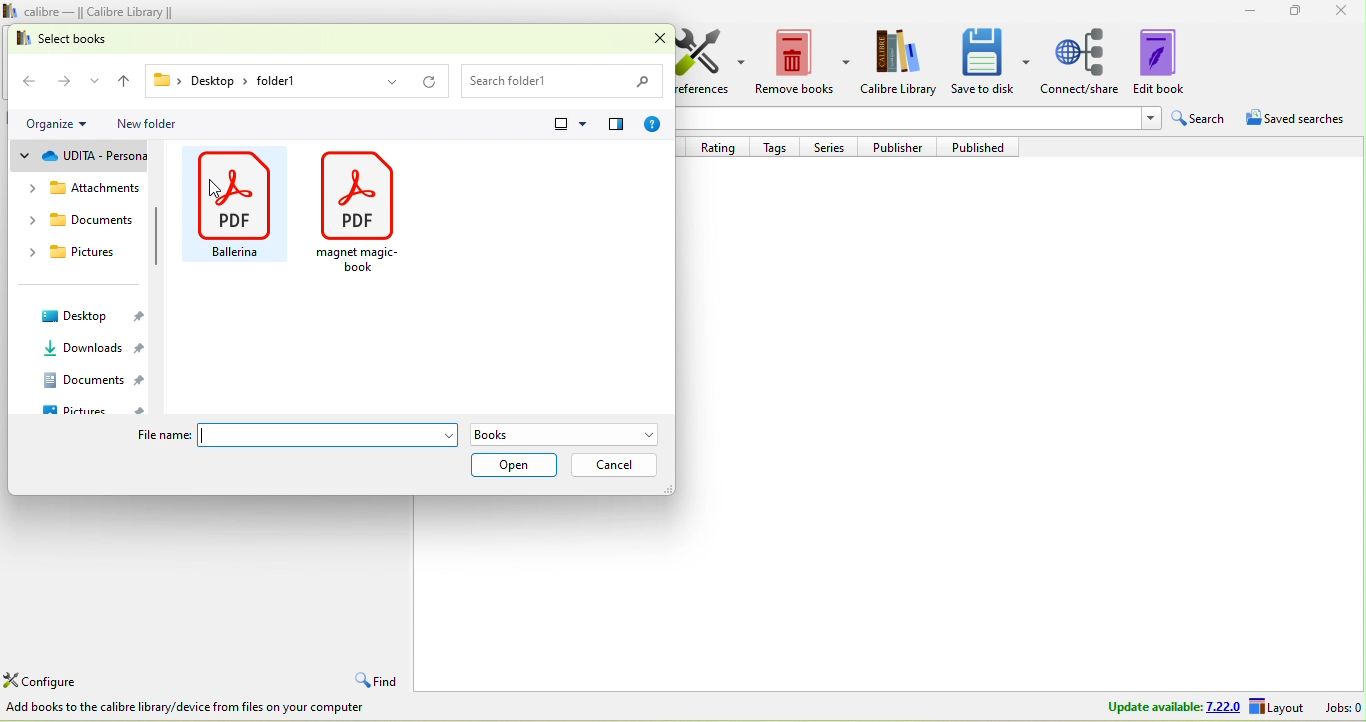  Describe the element at coordinates (992, 63) in the screenshot. I see `save to disk` at that location.